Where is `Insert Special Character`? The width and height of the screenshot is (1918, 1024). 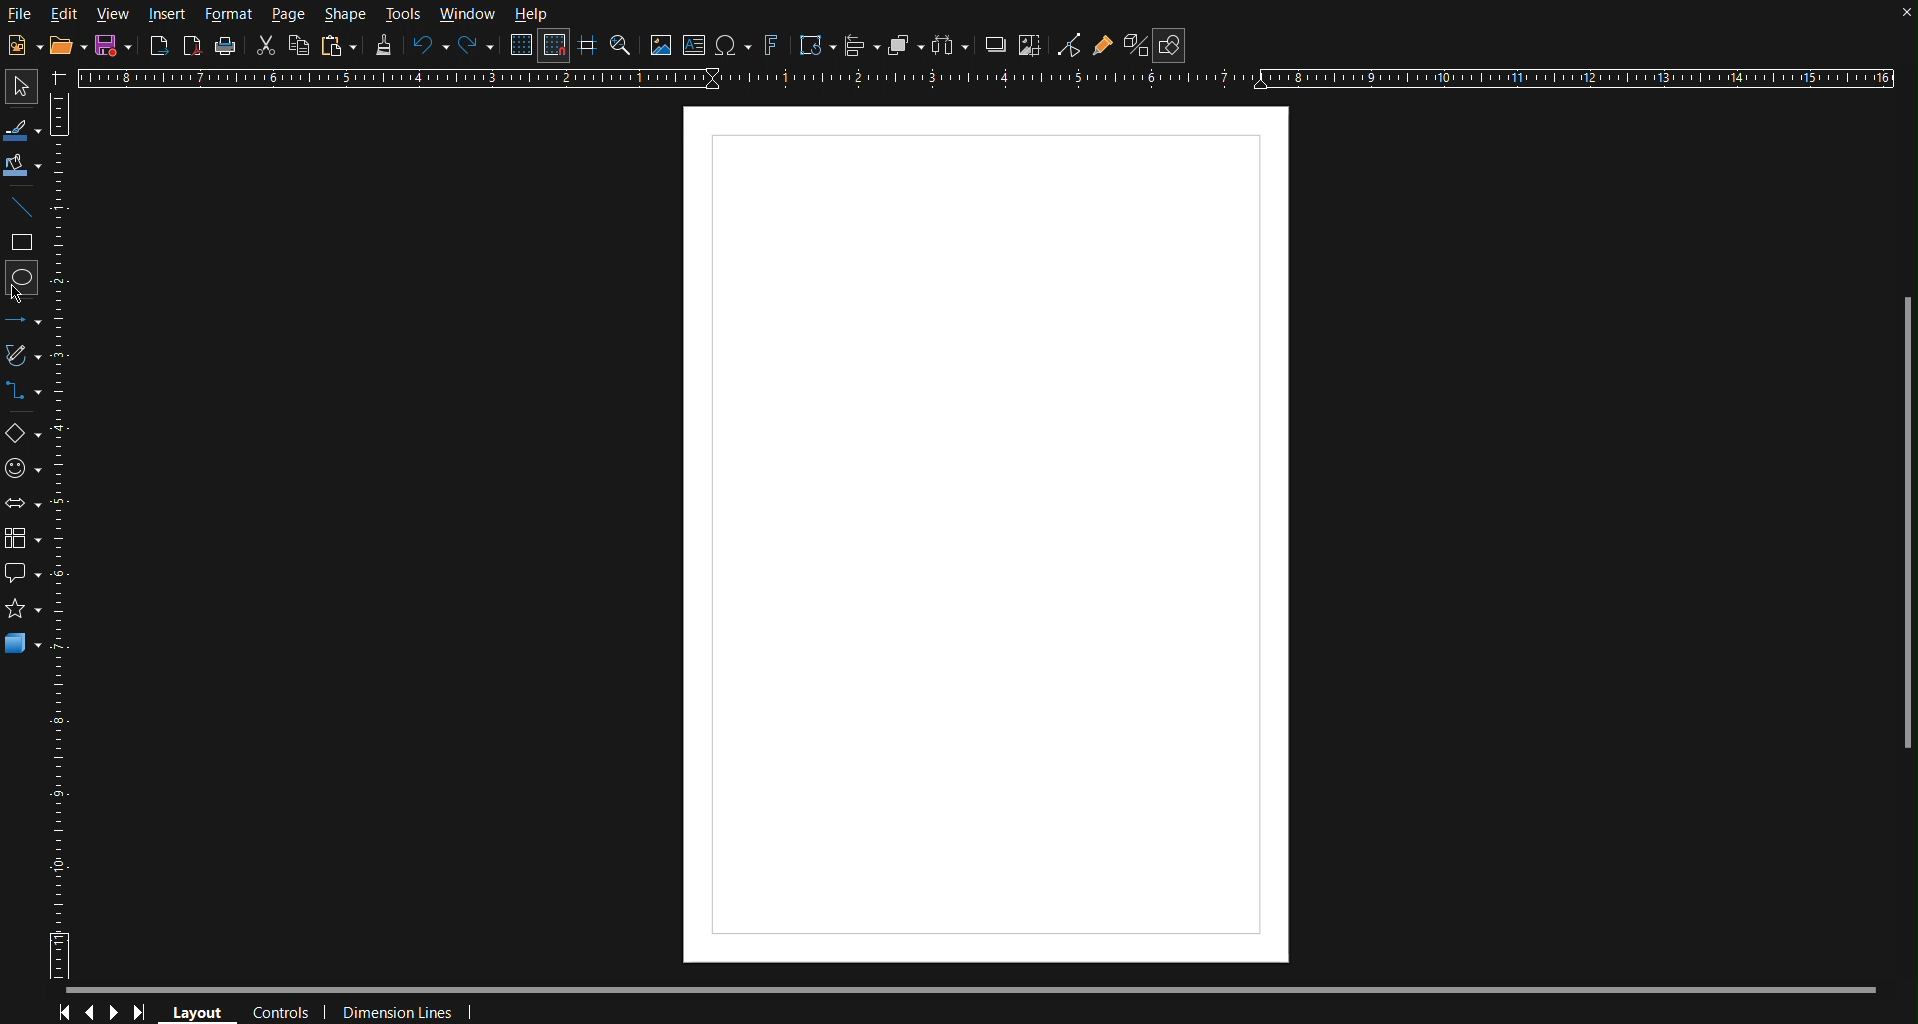 Insert Special Character is located at coordinates (734, 46).